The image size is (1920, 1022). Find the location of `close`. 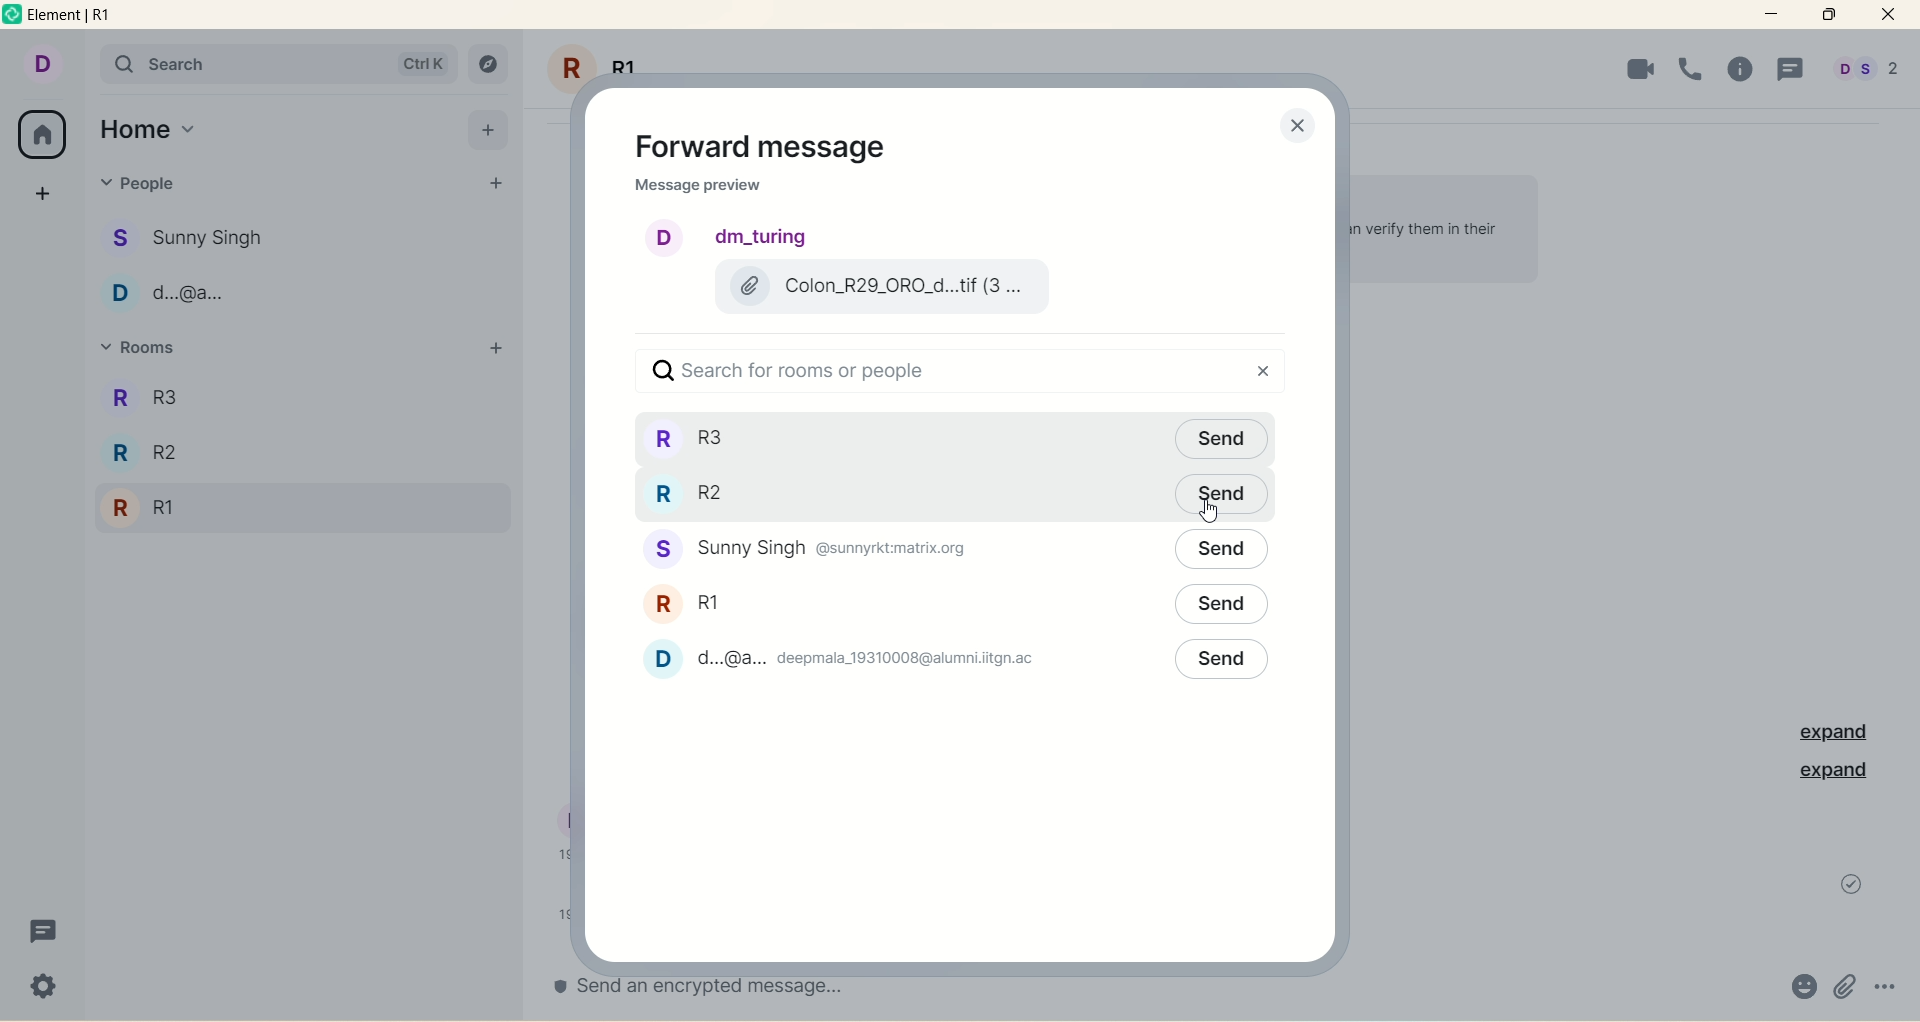

close is located at coordinates (1888, 15).